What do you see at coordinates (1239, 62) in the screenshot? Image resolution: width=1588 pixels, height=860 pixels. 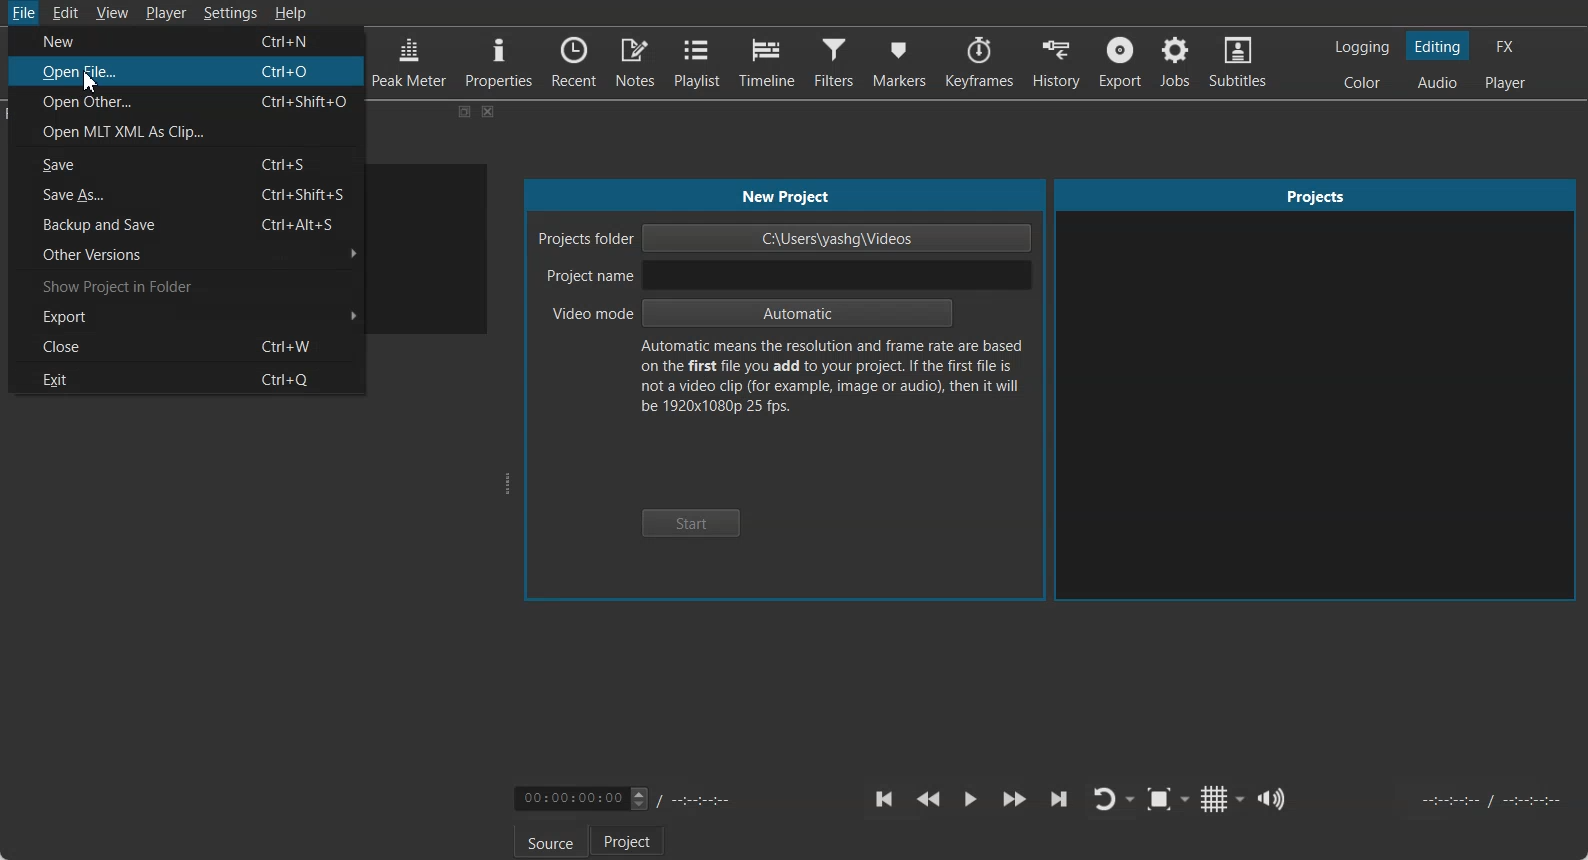 I see `Subtitles` at bounding box center [1239, 62].